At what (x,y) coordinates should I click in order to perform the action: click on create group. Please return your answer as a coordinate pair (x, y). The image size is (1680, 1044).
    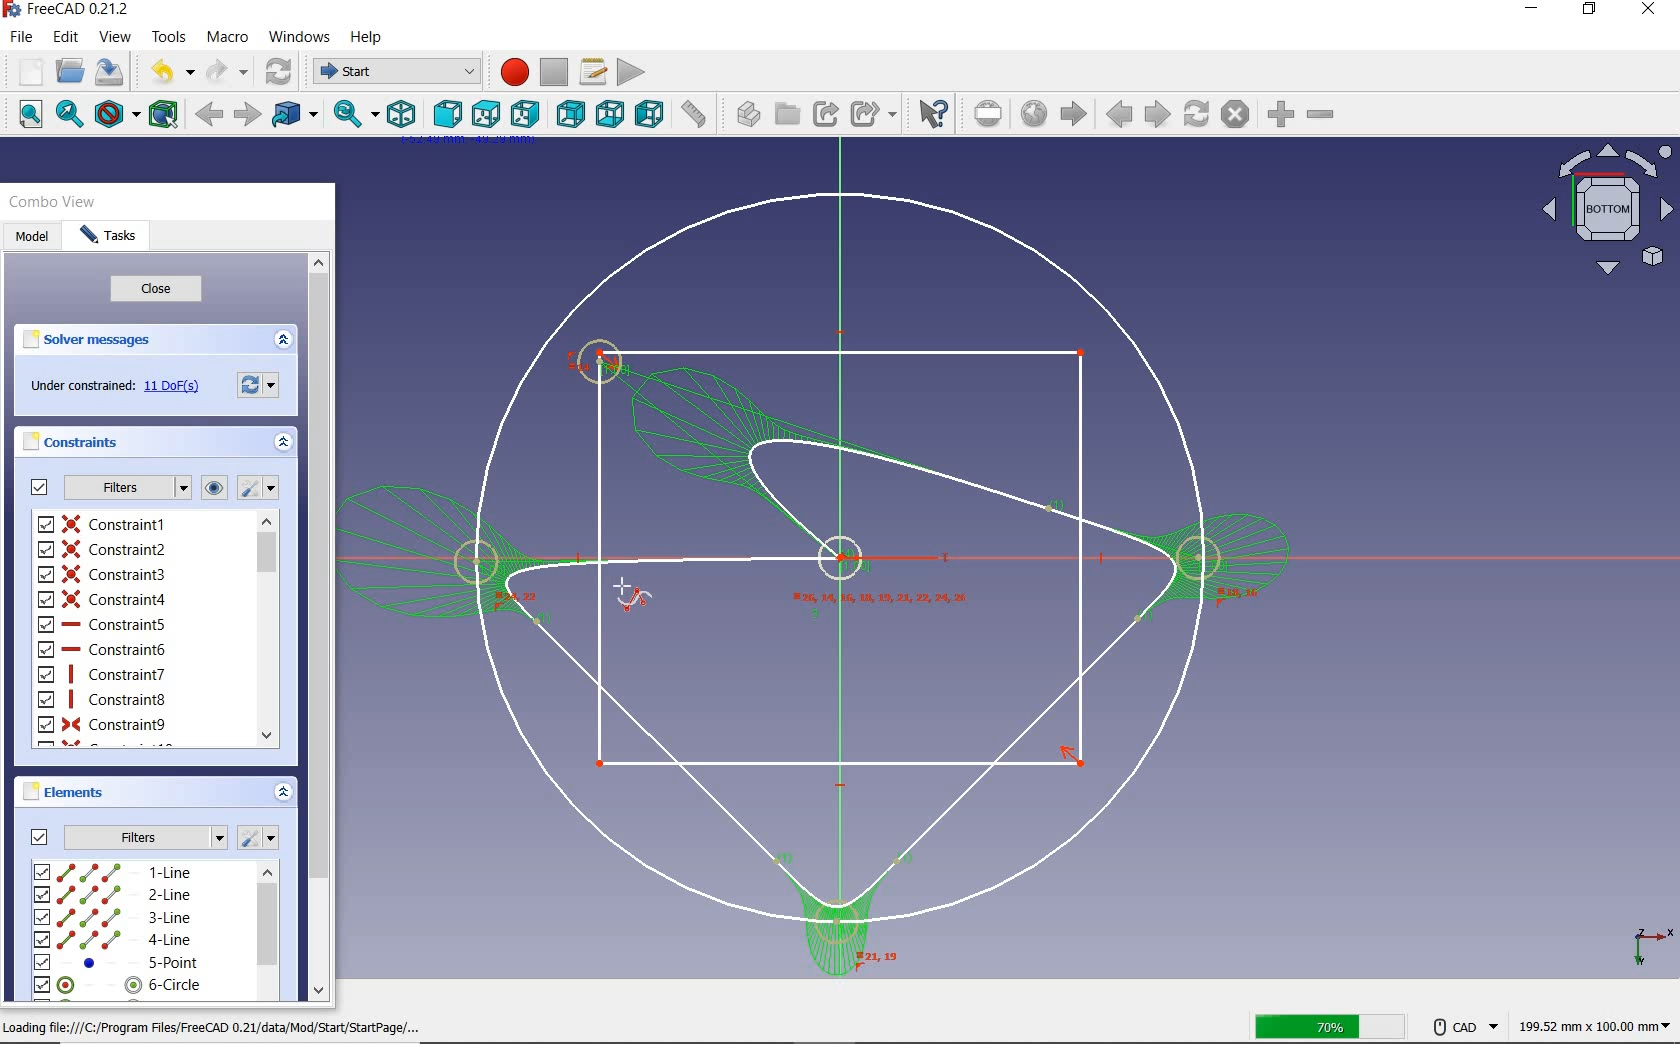
    Looking at the image, I should click on (786, 113).